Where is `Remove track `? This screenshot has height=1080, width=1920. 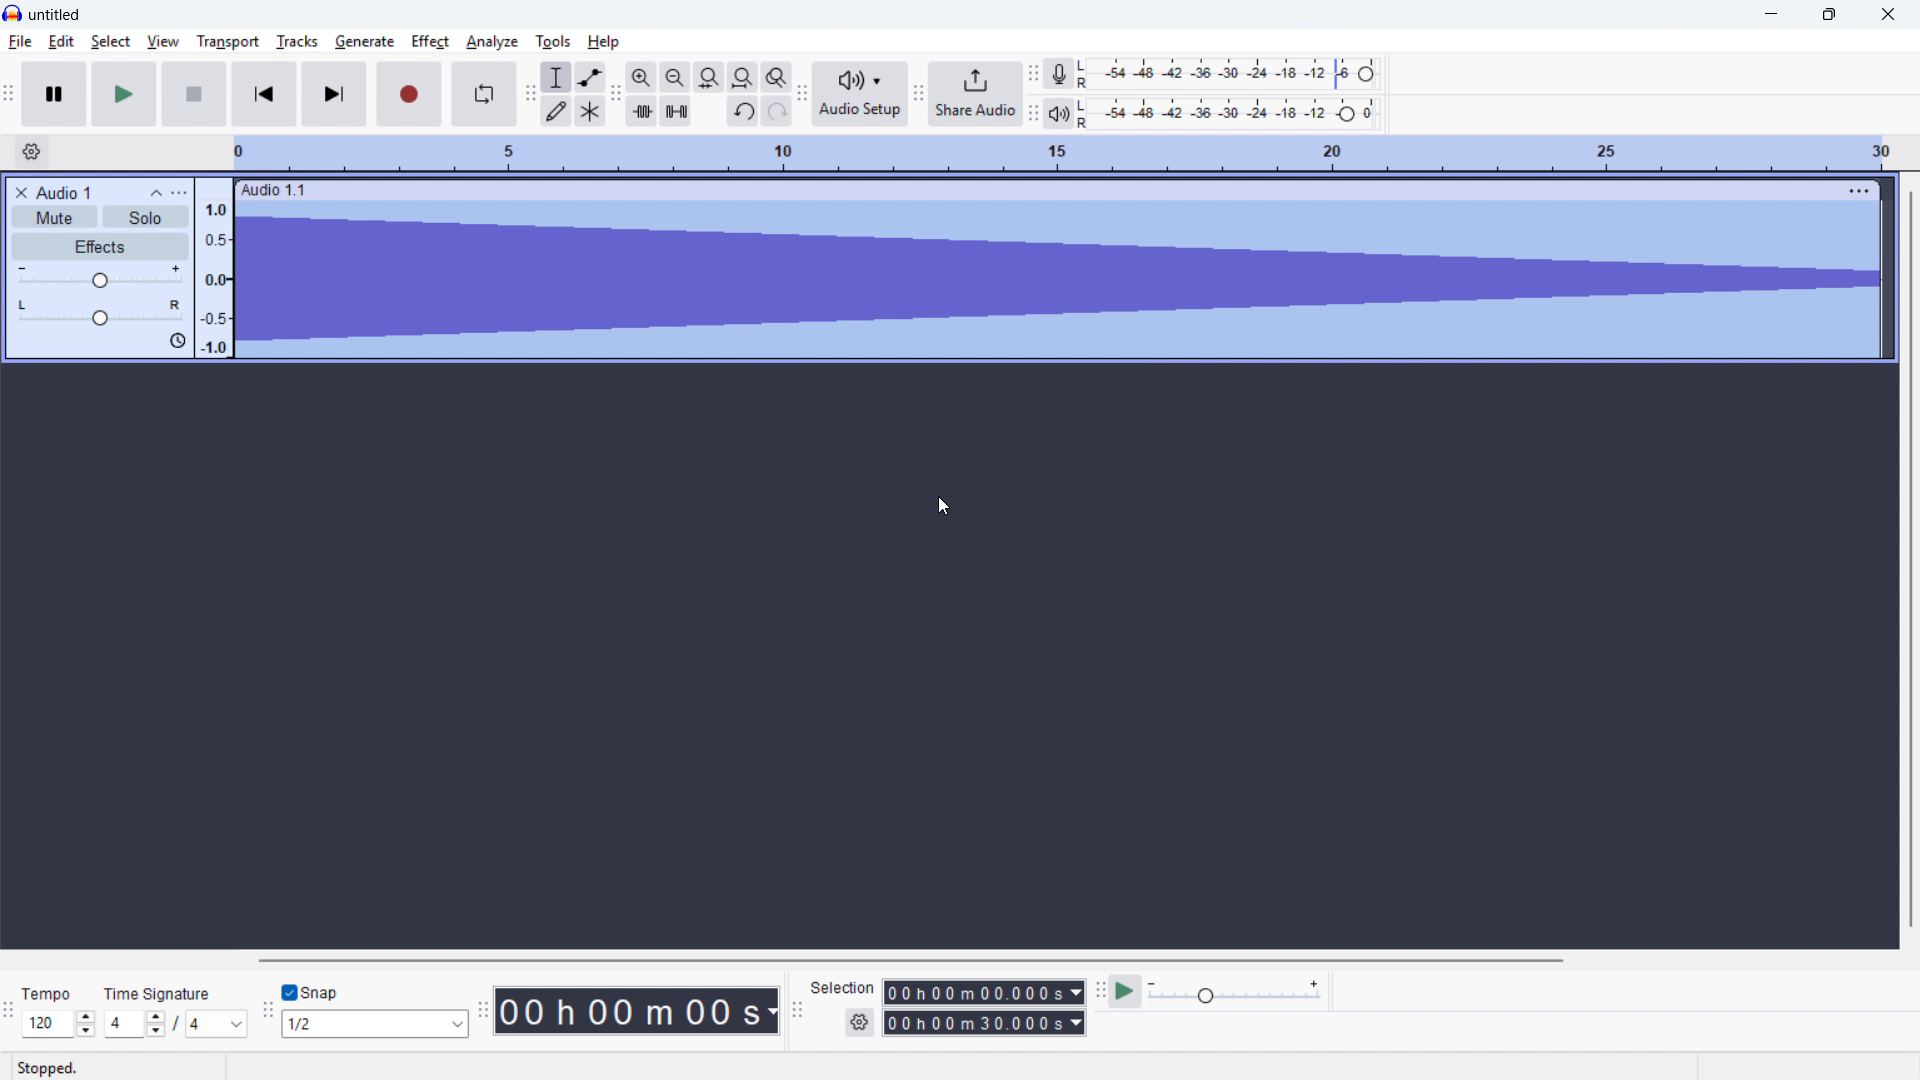
Remove track  is located at coordinates (20, 192).